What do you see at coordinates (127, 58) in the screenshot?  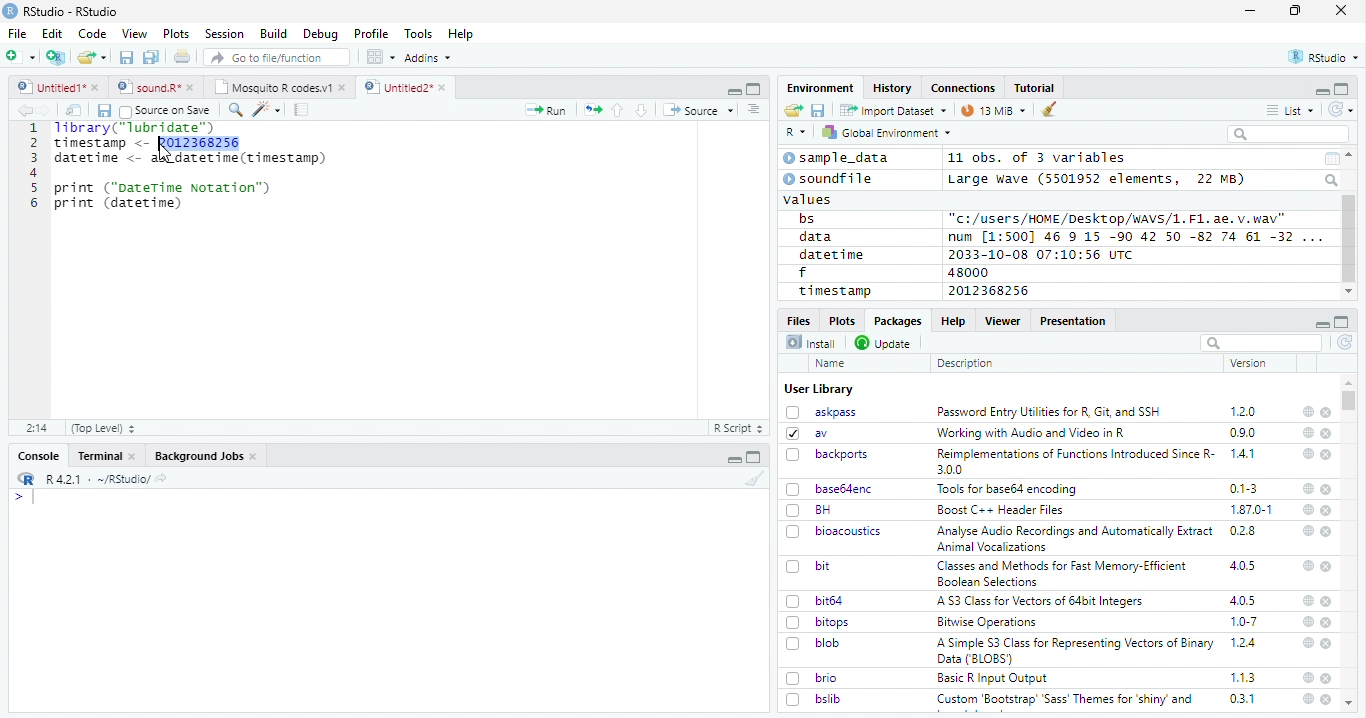 I see `Save the current document` at bounding box center [127, 58].